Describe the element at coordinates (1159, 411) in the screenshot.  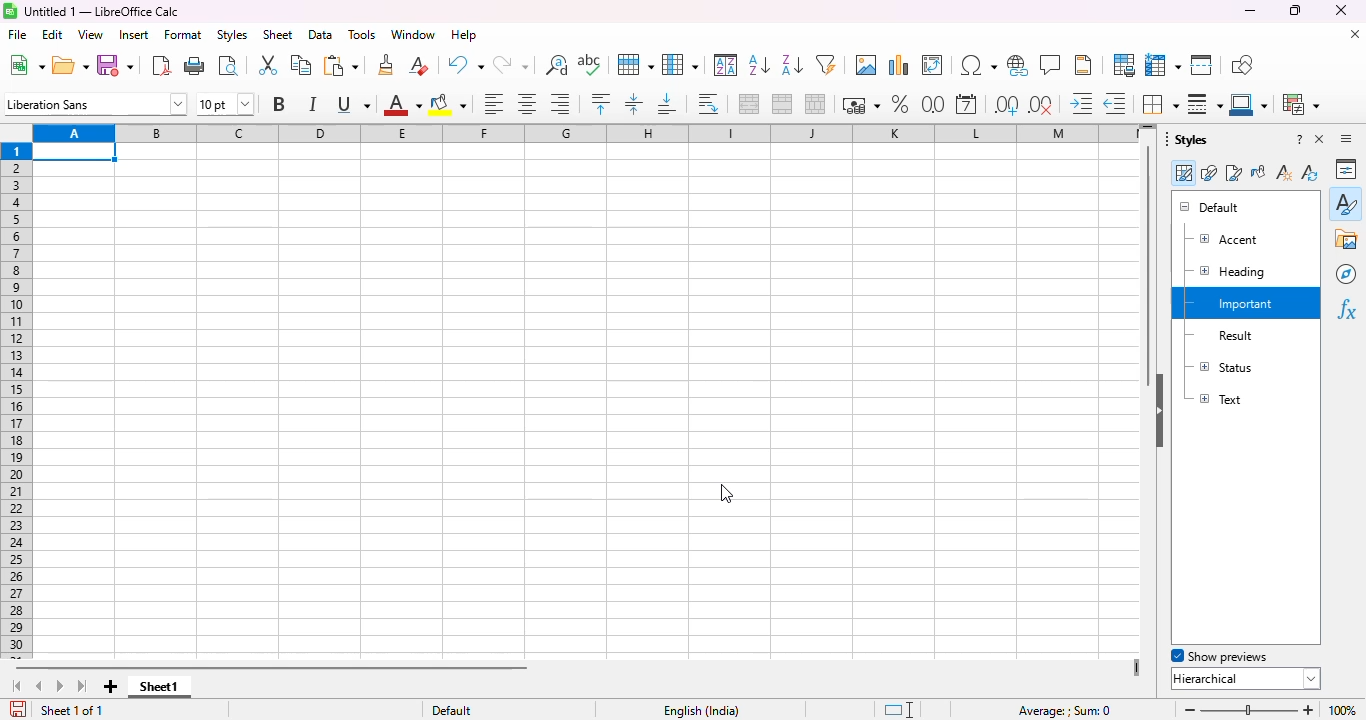
I see `hide` at that location.